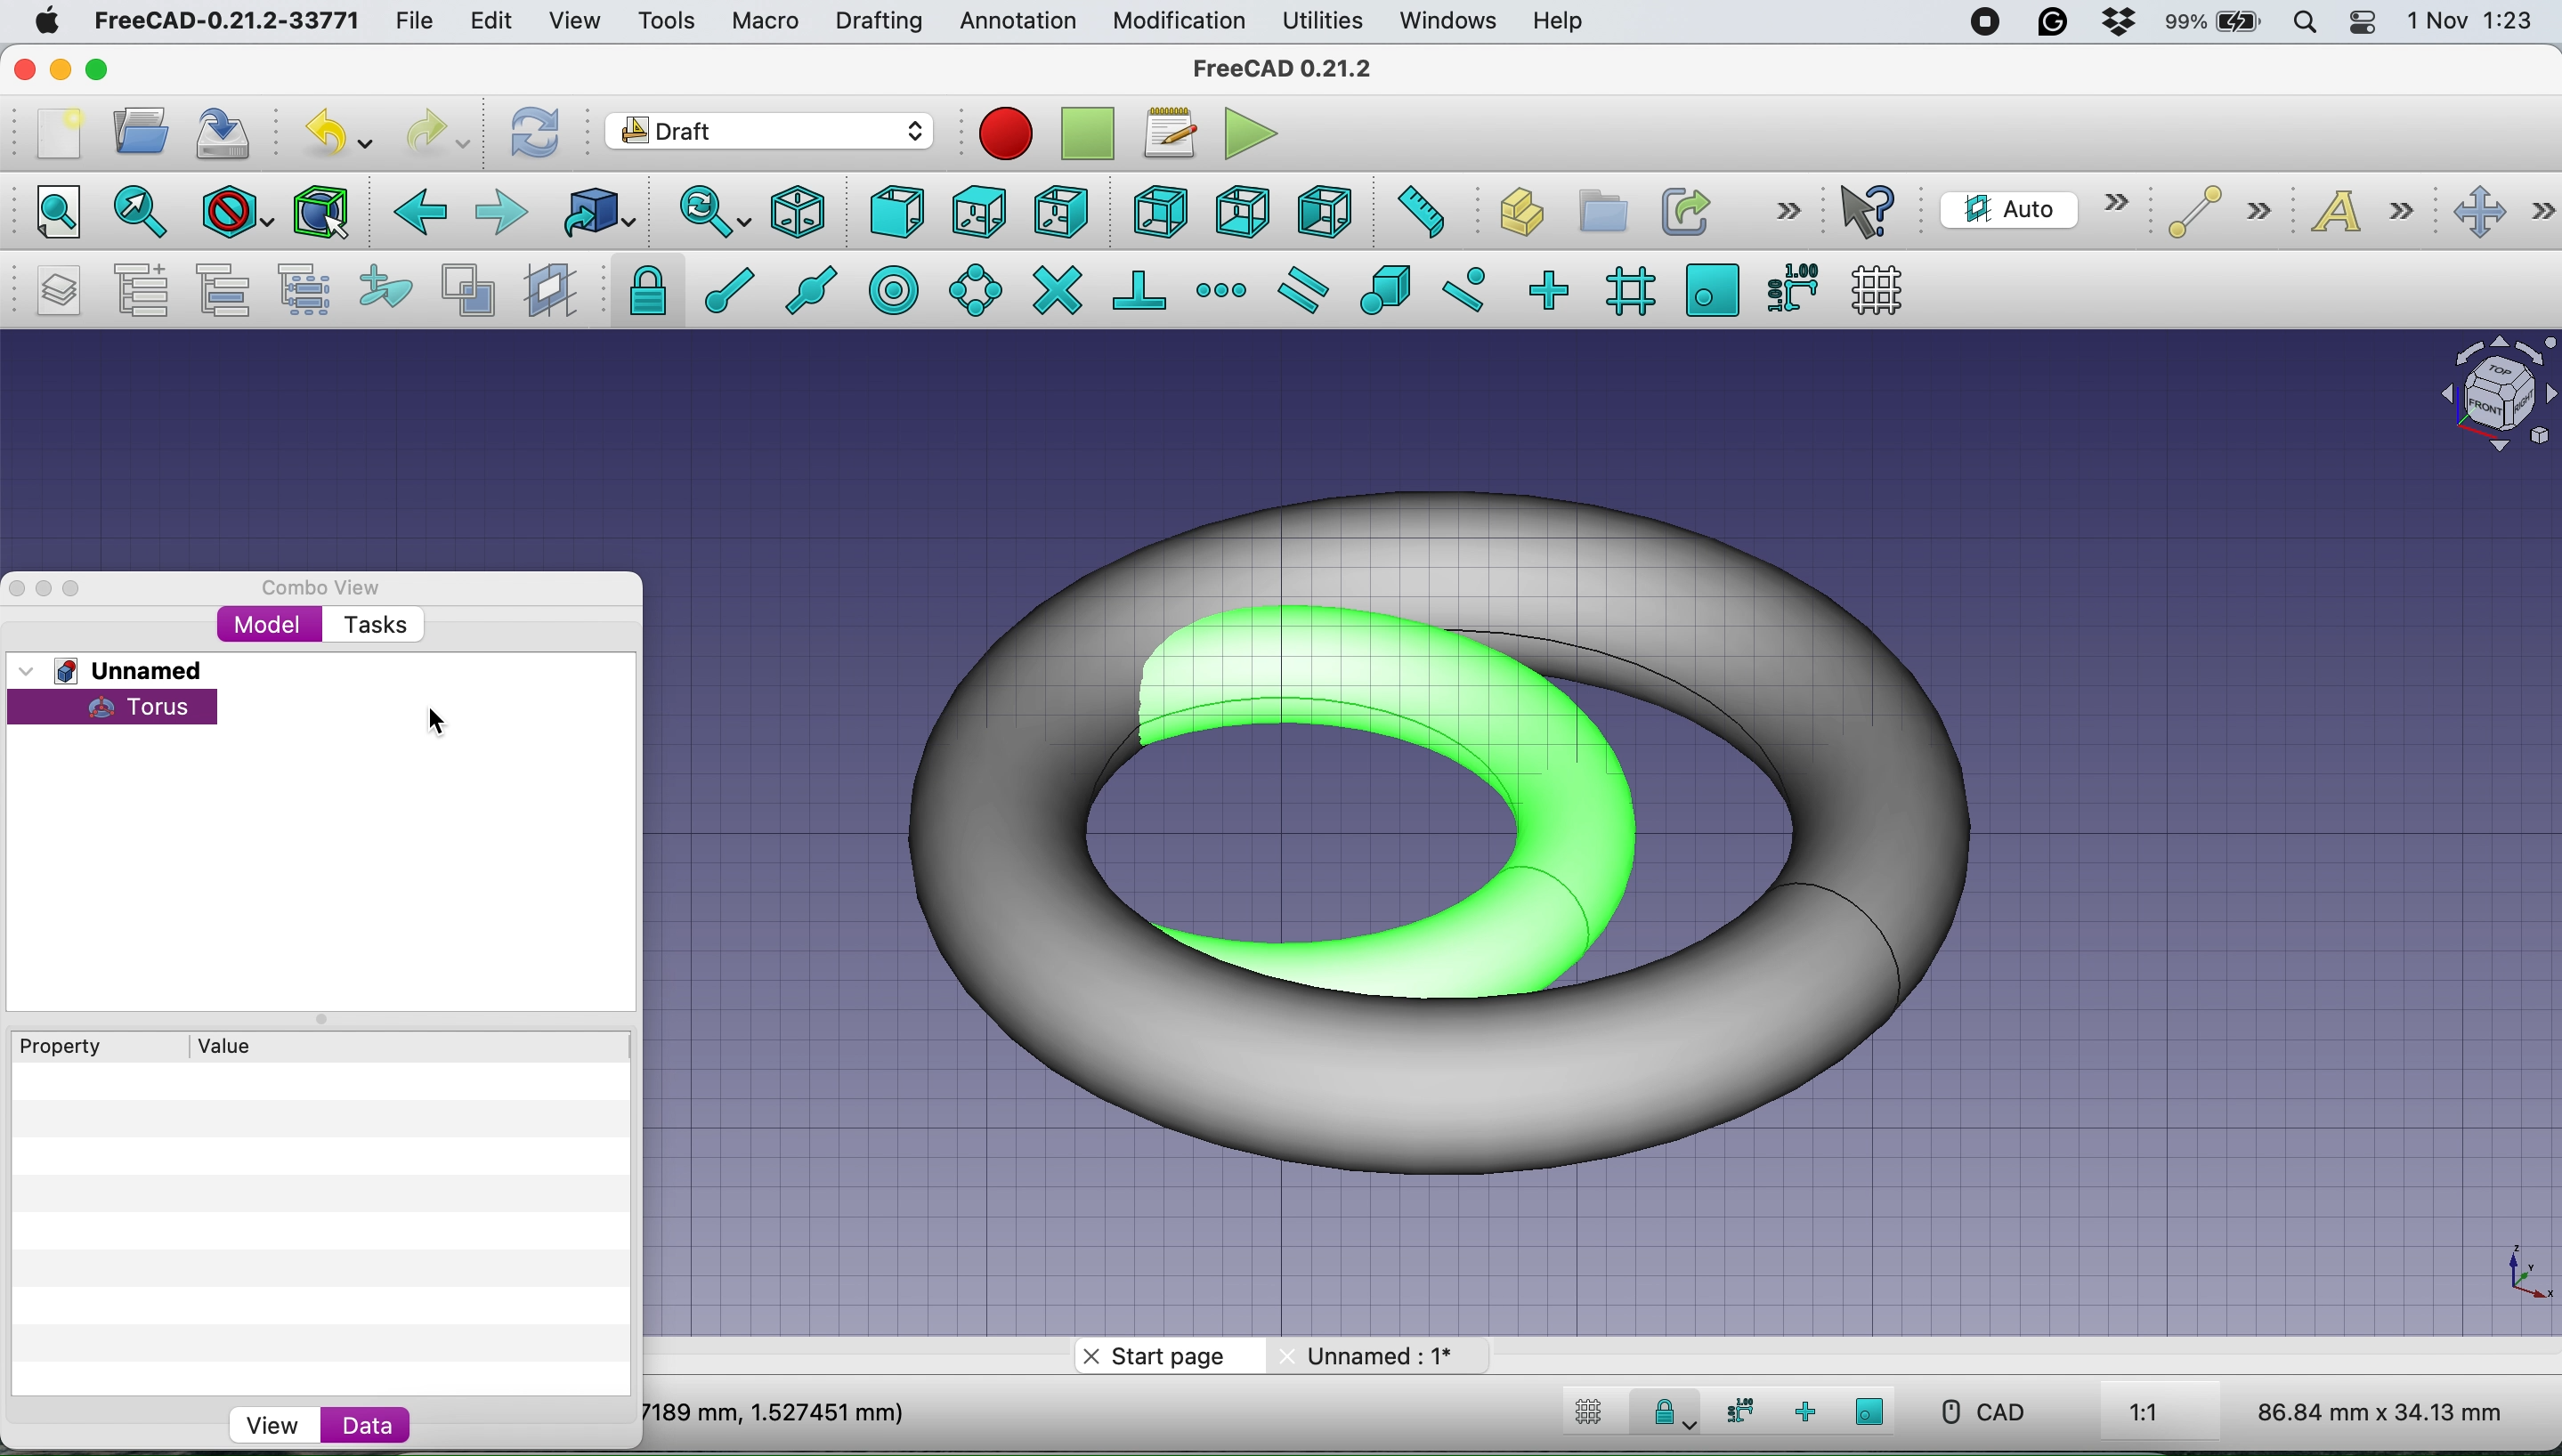 This screenshot has width=2562, height=1456. I want to click on backward, so click(418, 218).